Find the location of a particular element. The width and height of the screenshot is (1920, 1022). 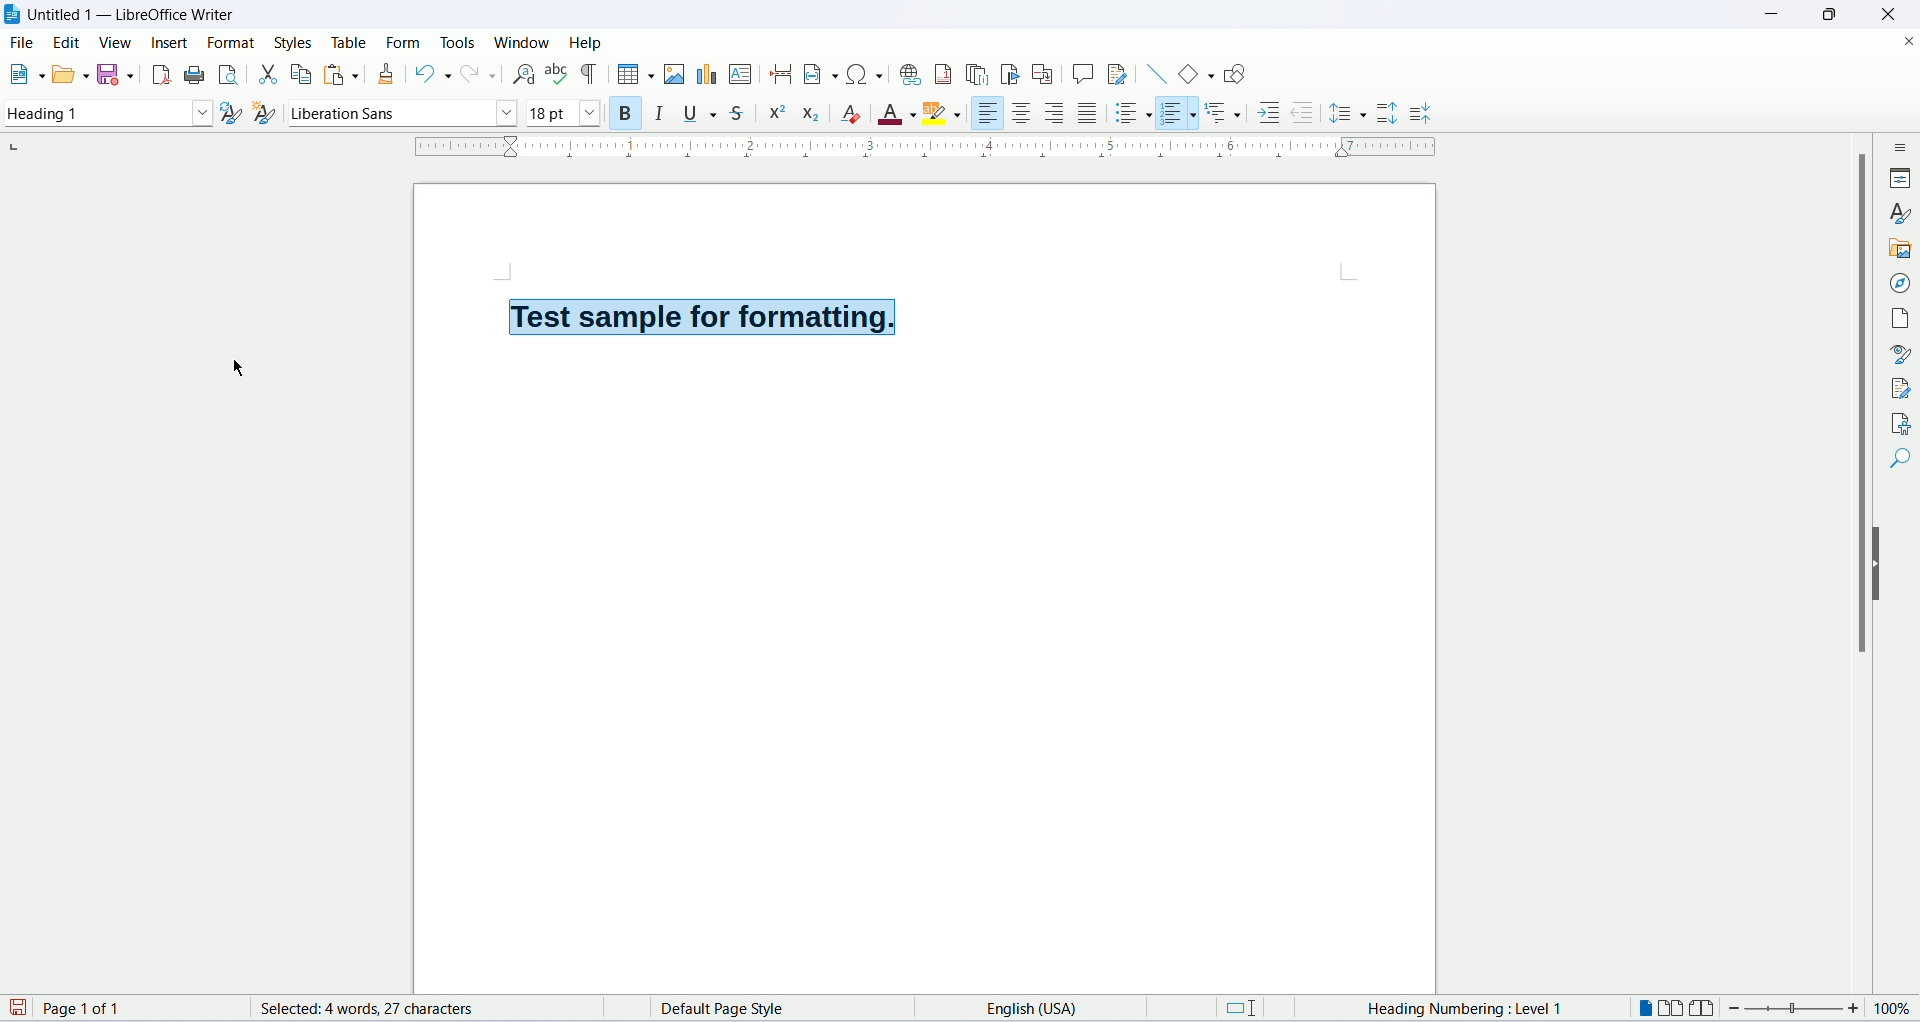

font size is located at coordinates (563, 113).